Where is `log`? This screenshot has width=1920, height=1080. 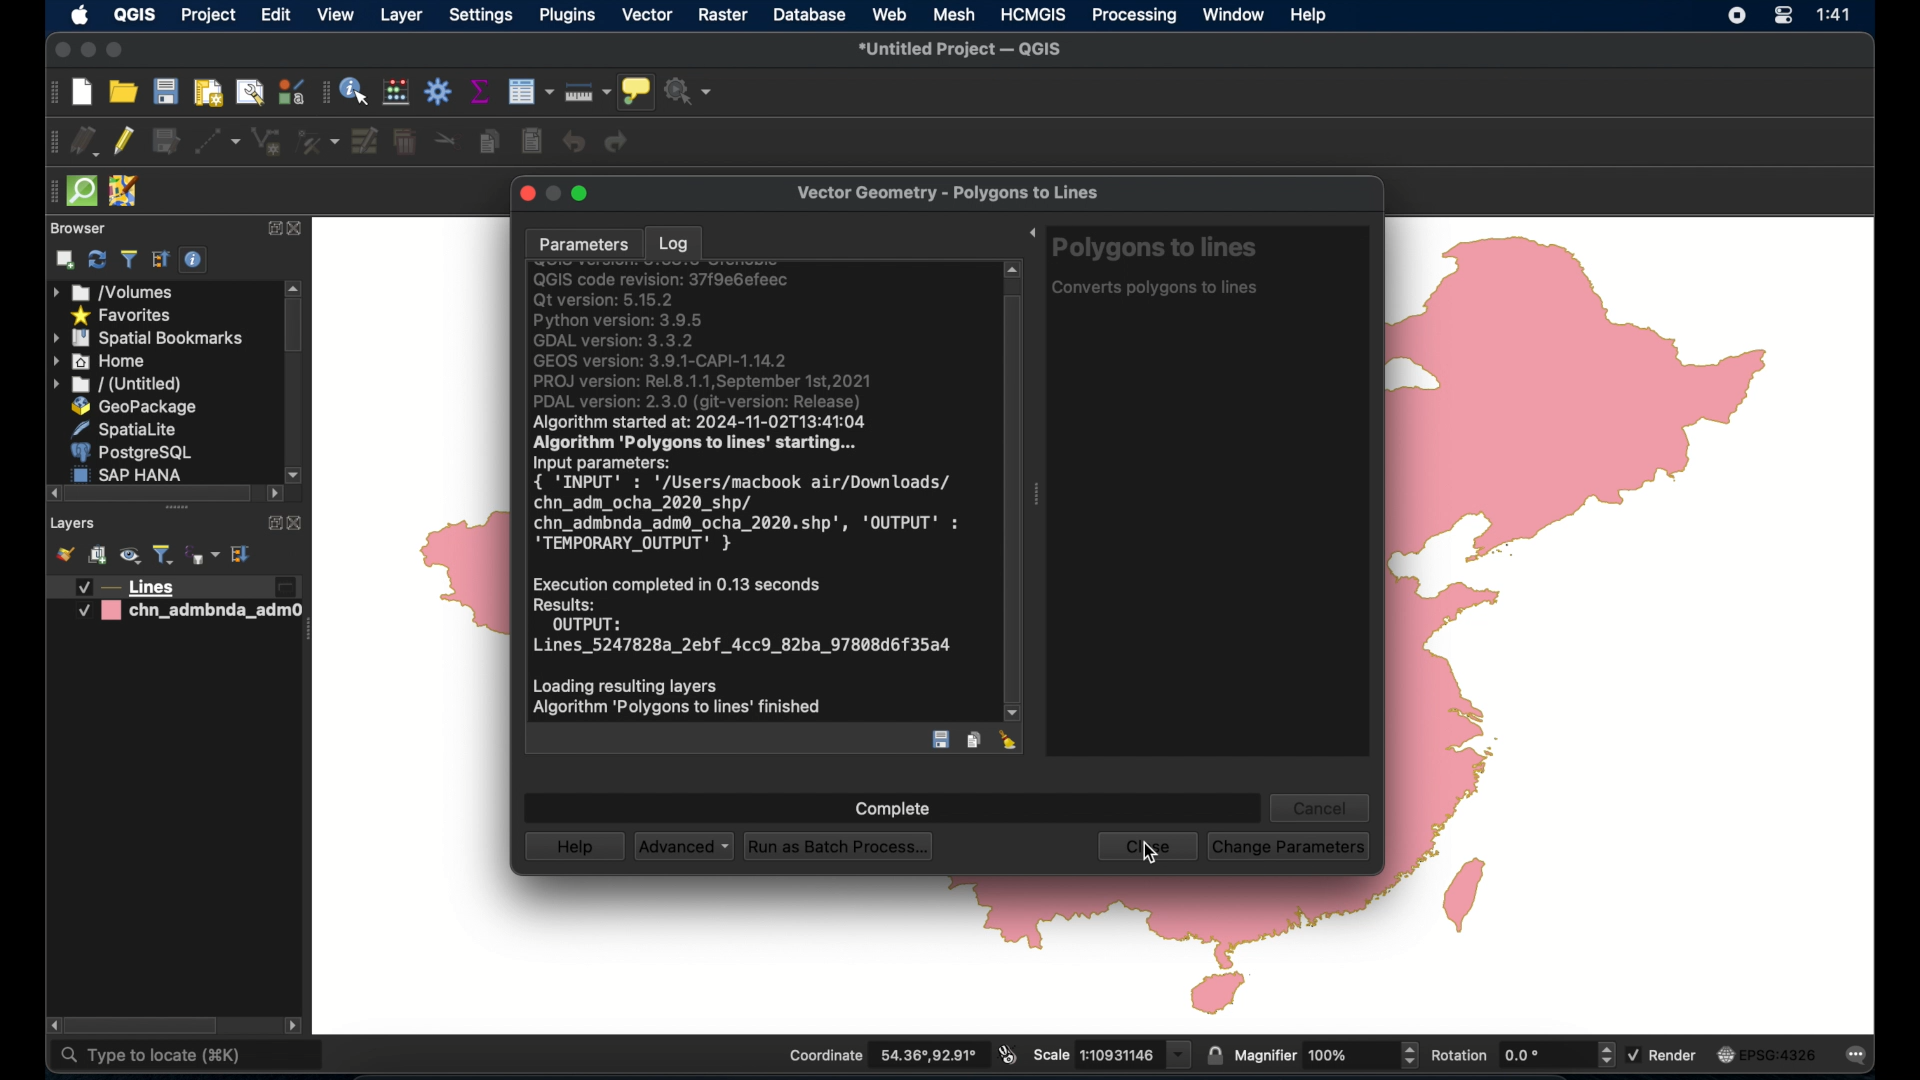
log is located at coordinates (674, 242).